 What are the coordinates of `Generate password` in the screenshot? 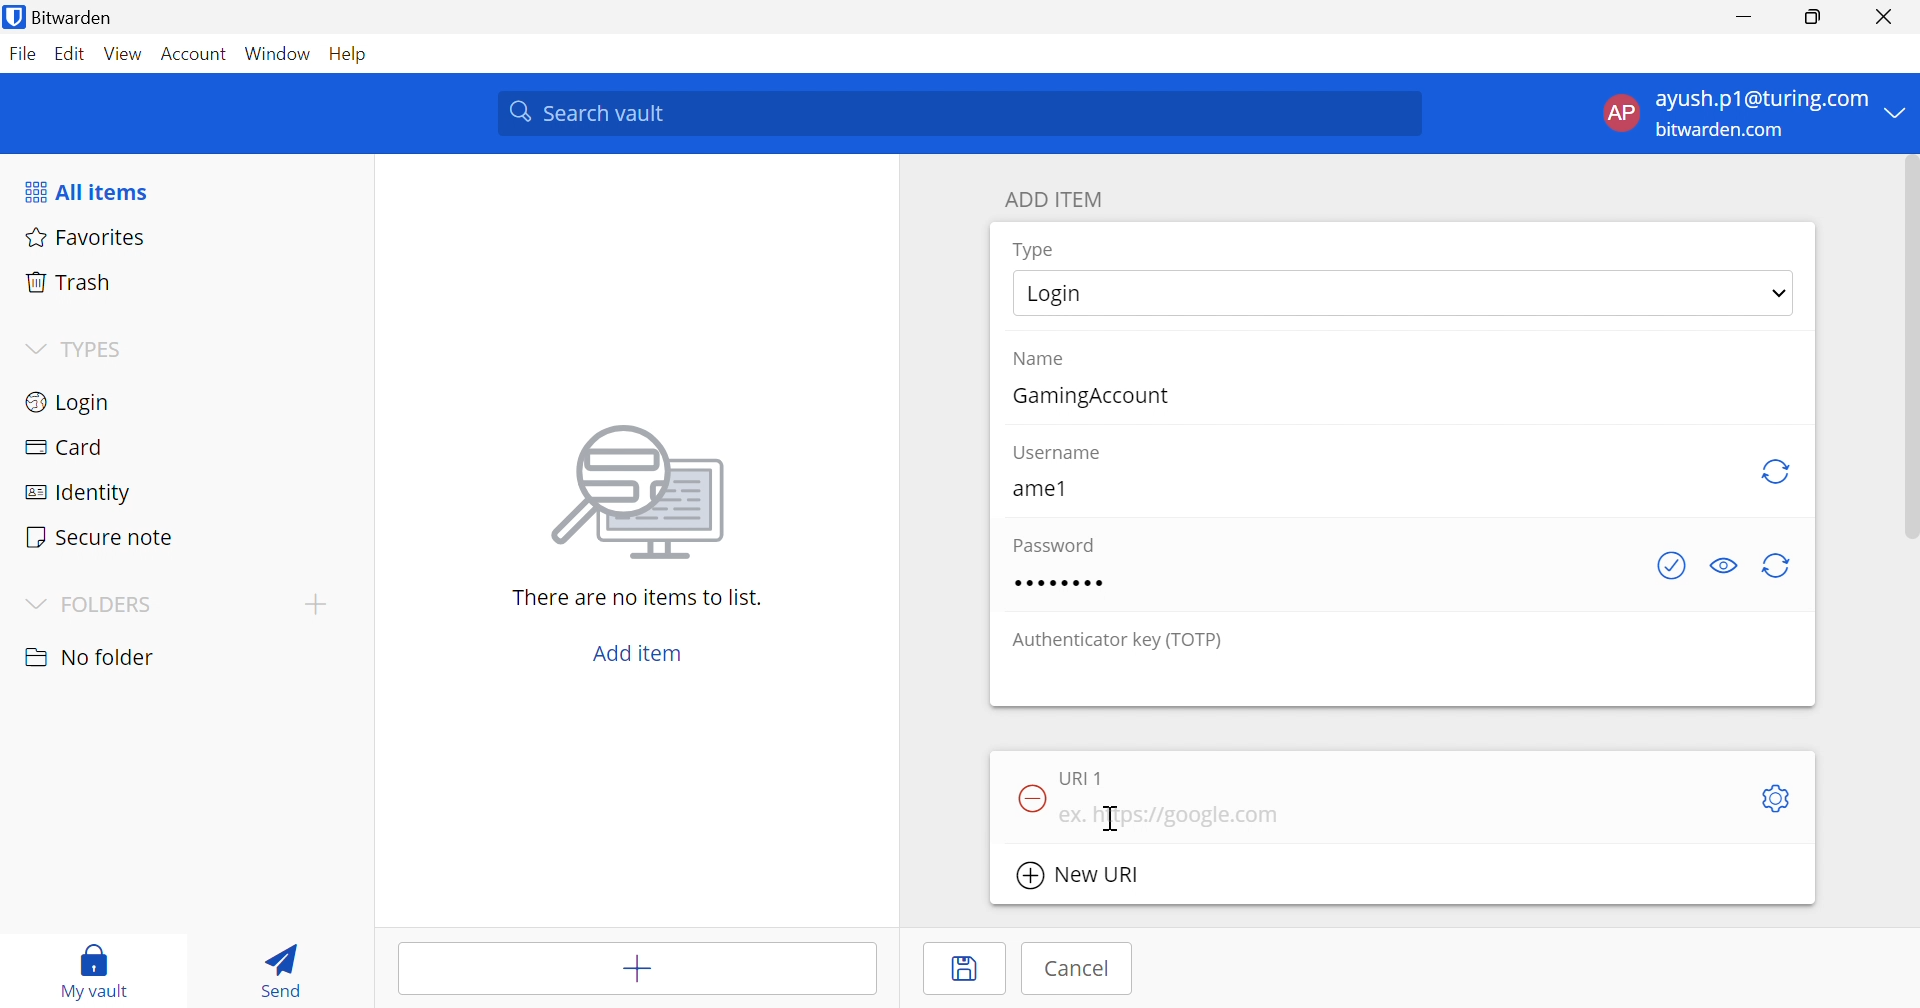 It's located at (1779, 565).